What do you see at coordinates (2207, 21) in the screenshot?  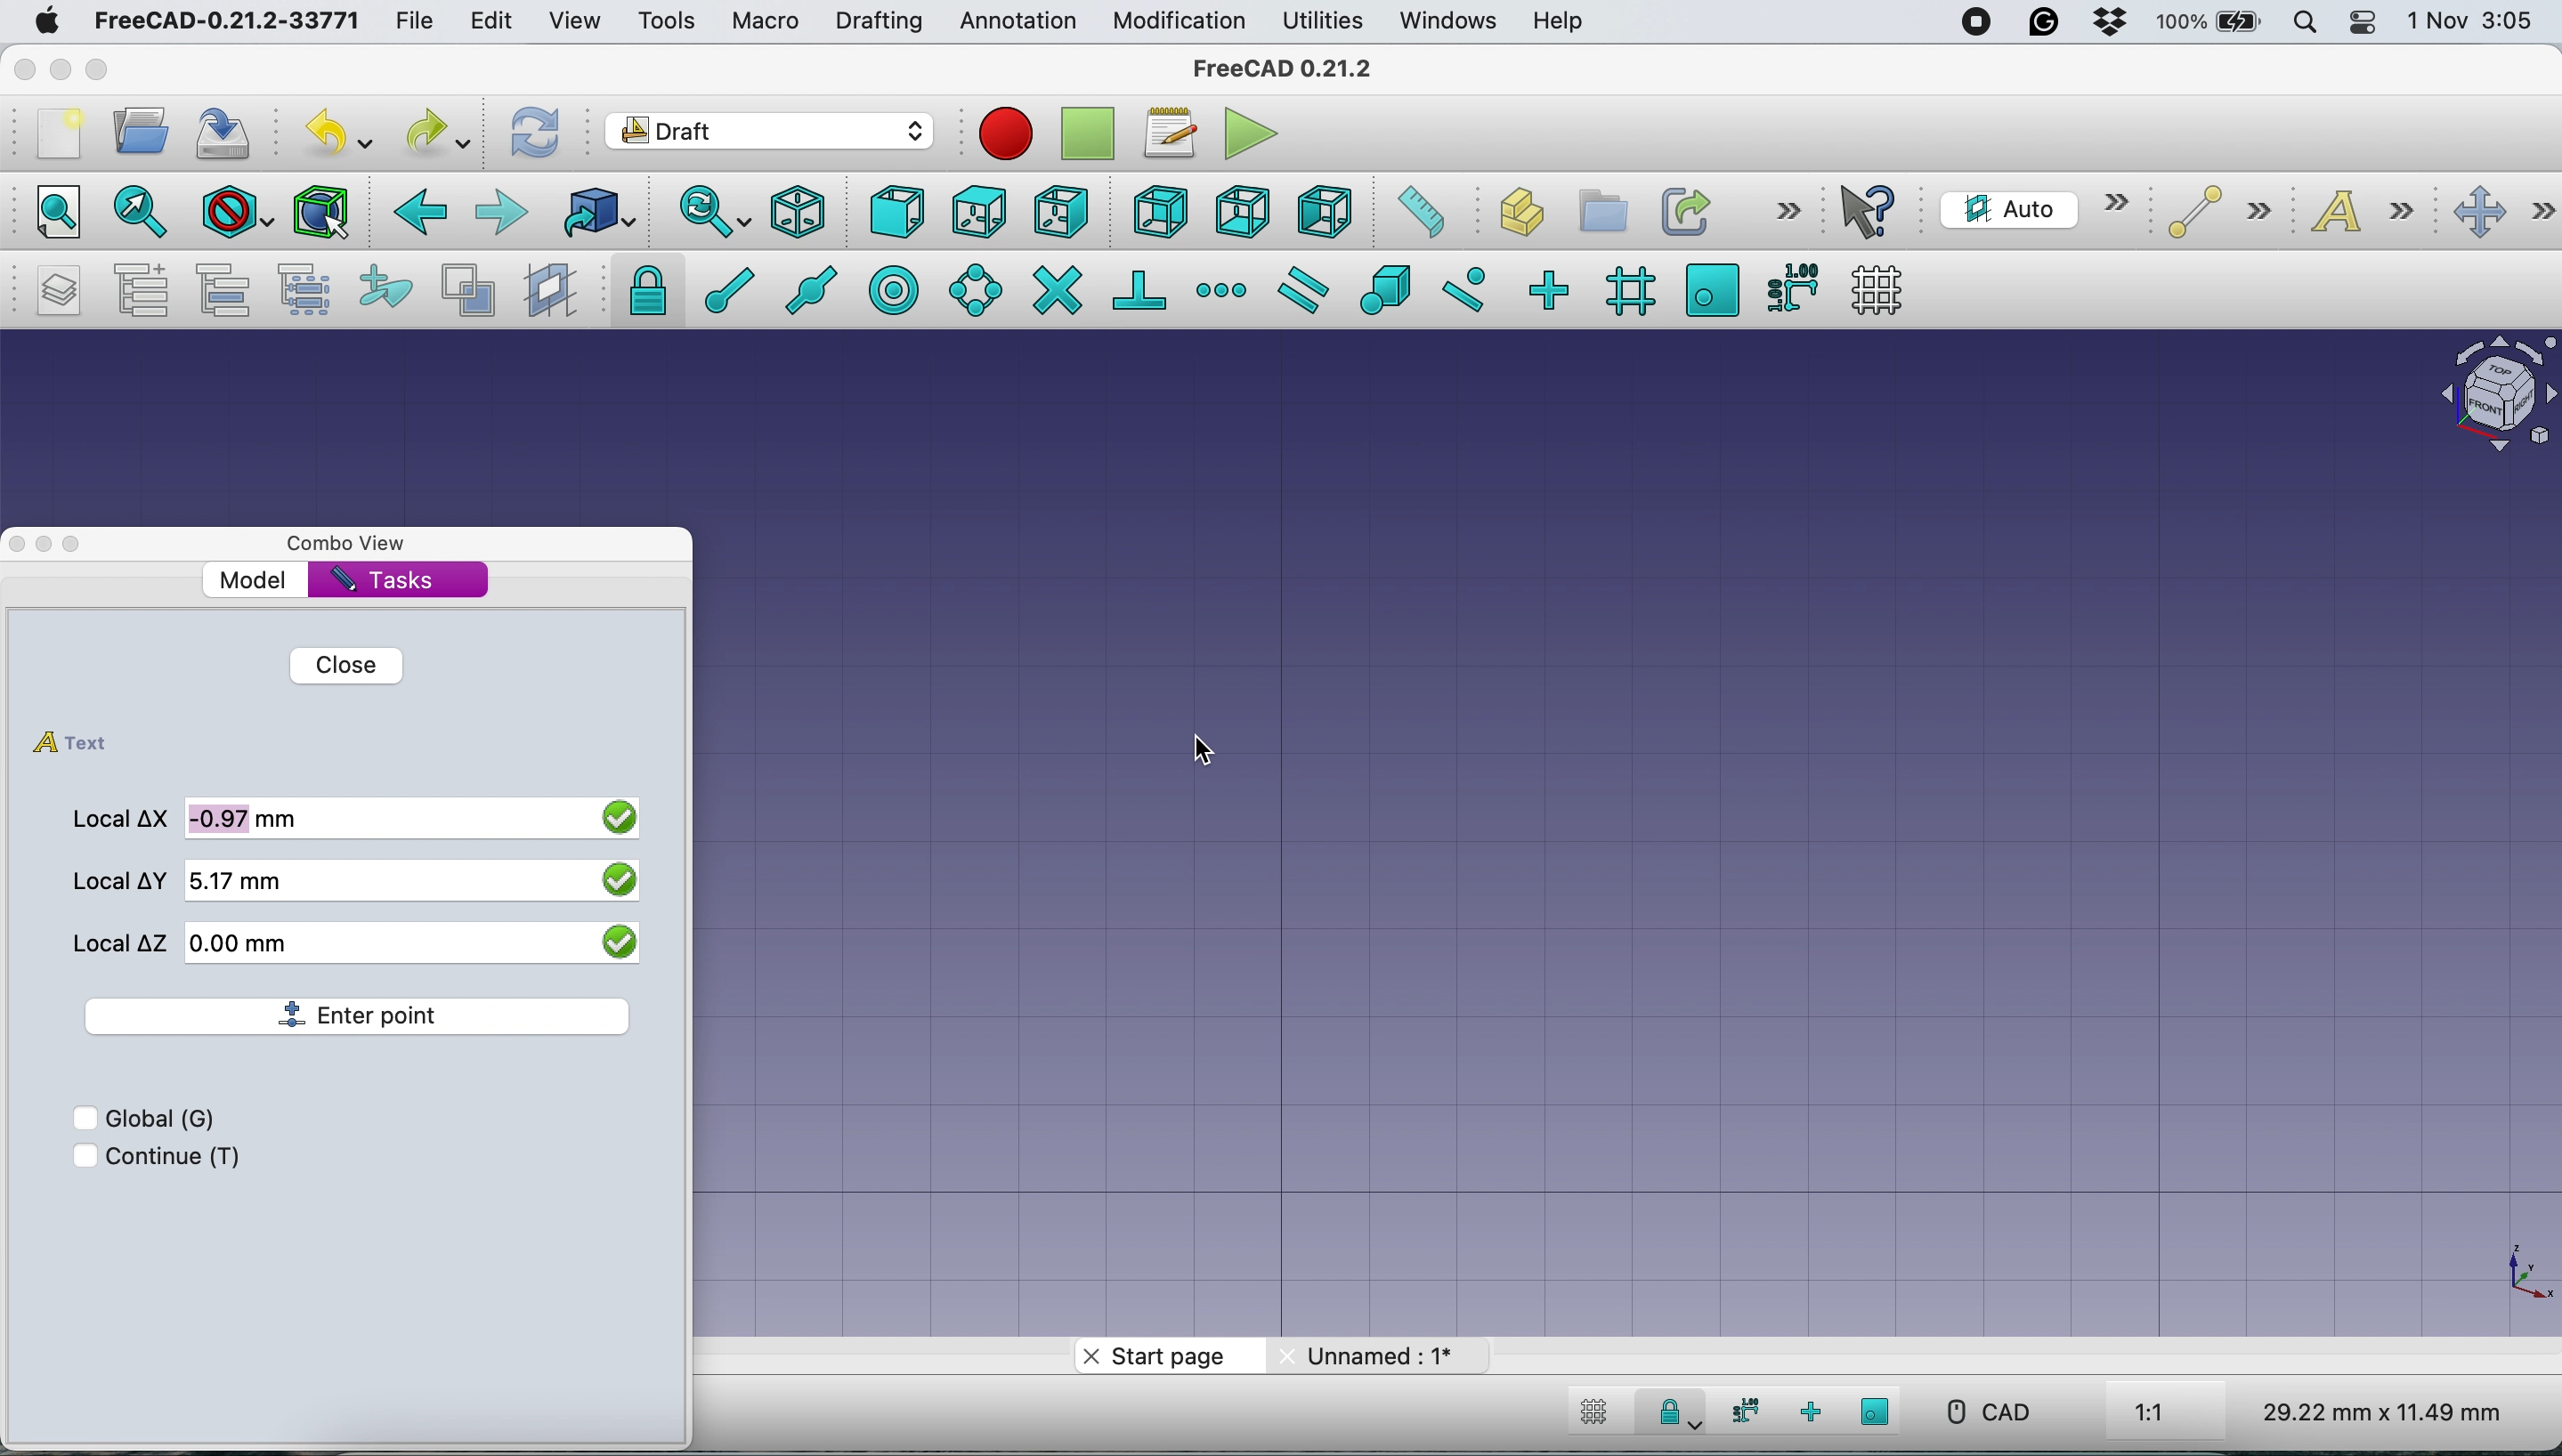 I see `battery` at bounding box center [2207, 21].